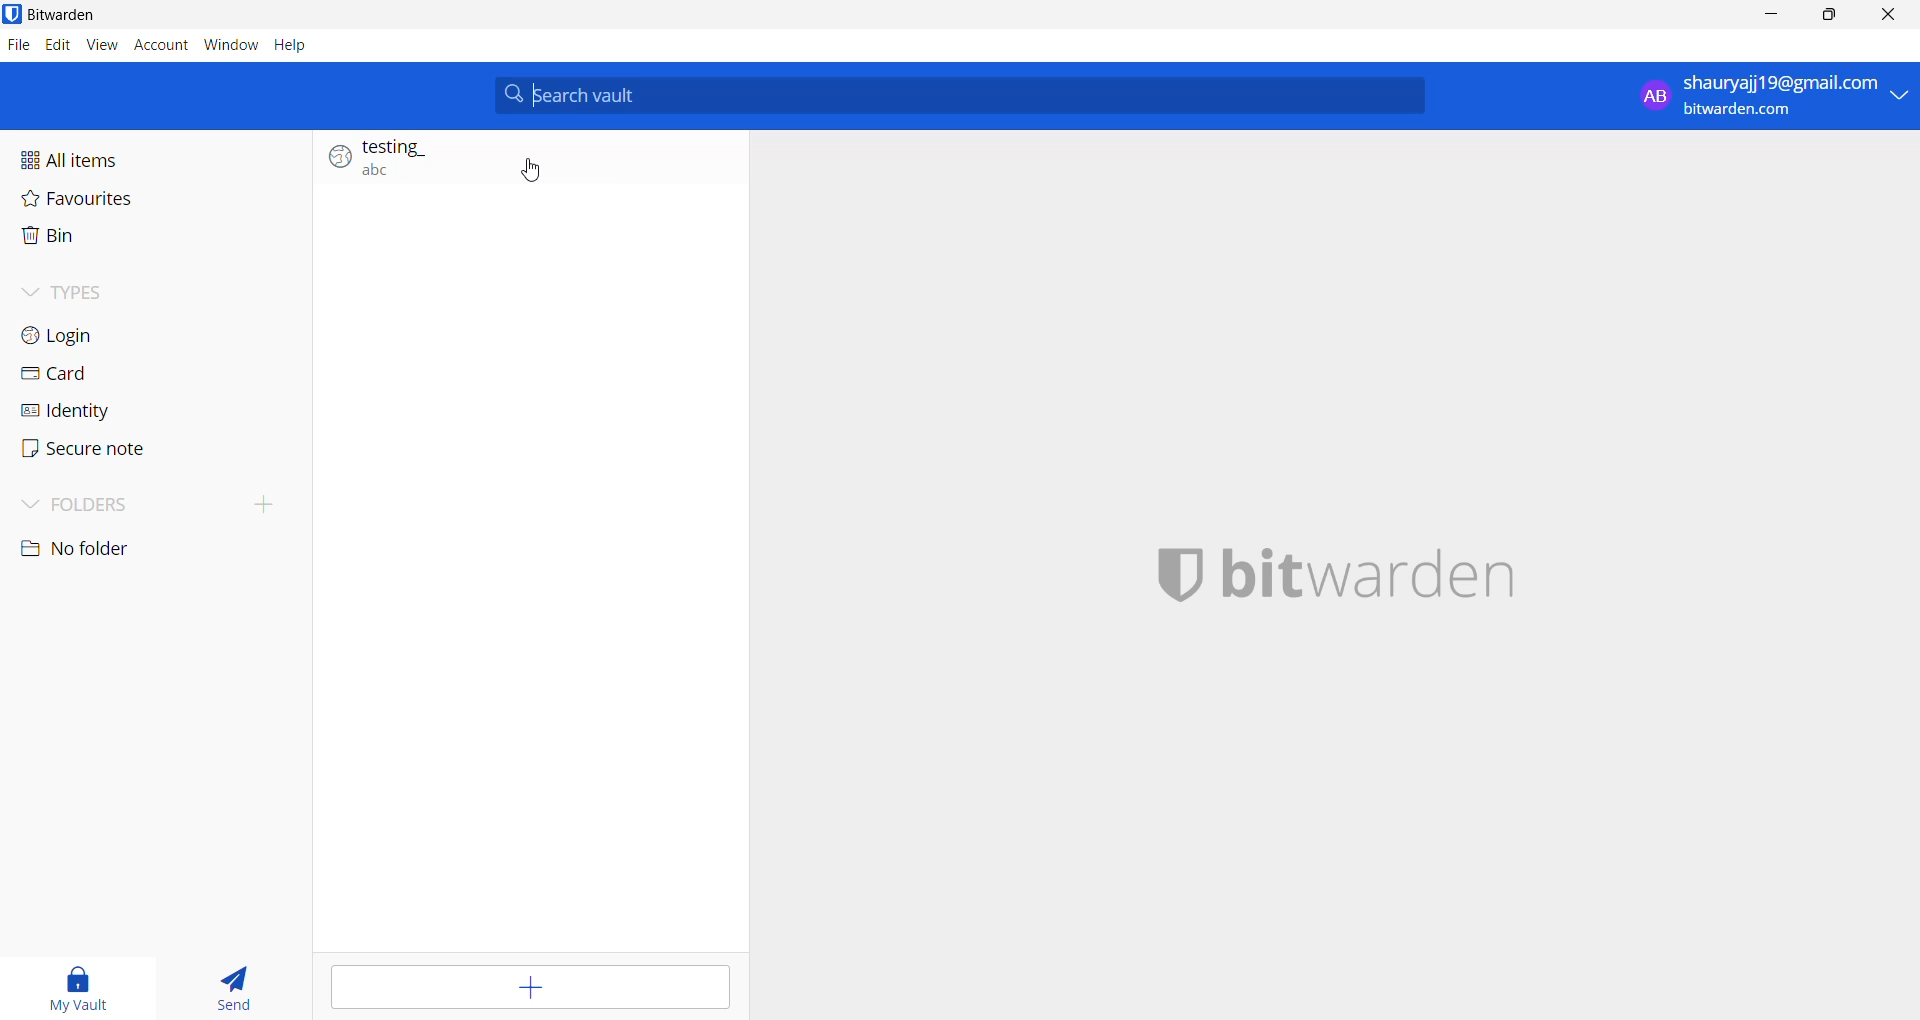 The width and height of the screenshot is (1920, 1020). I want to click on Secure note, so click(100, 450).